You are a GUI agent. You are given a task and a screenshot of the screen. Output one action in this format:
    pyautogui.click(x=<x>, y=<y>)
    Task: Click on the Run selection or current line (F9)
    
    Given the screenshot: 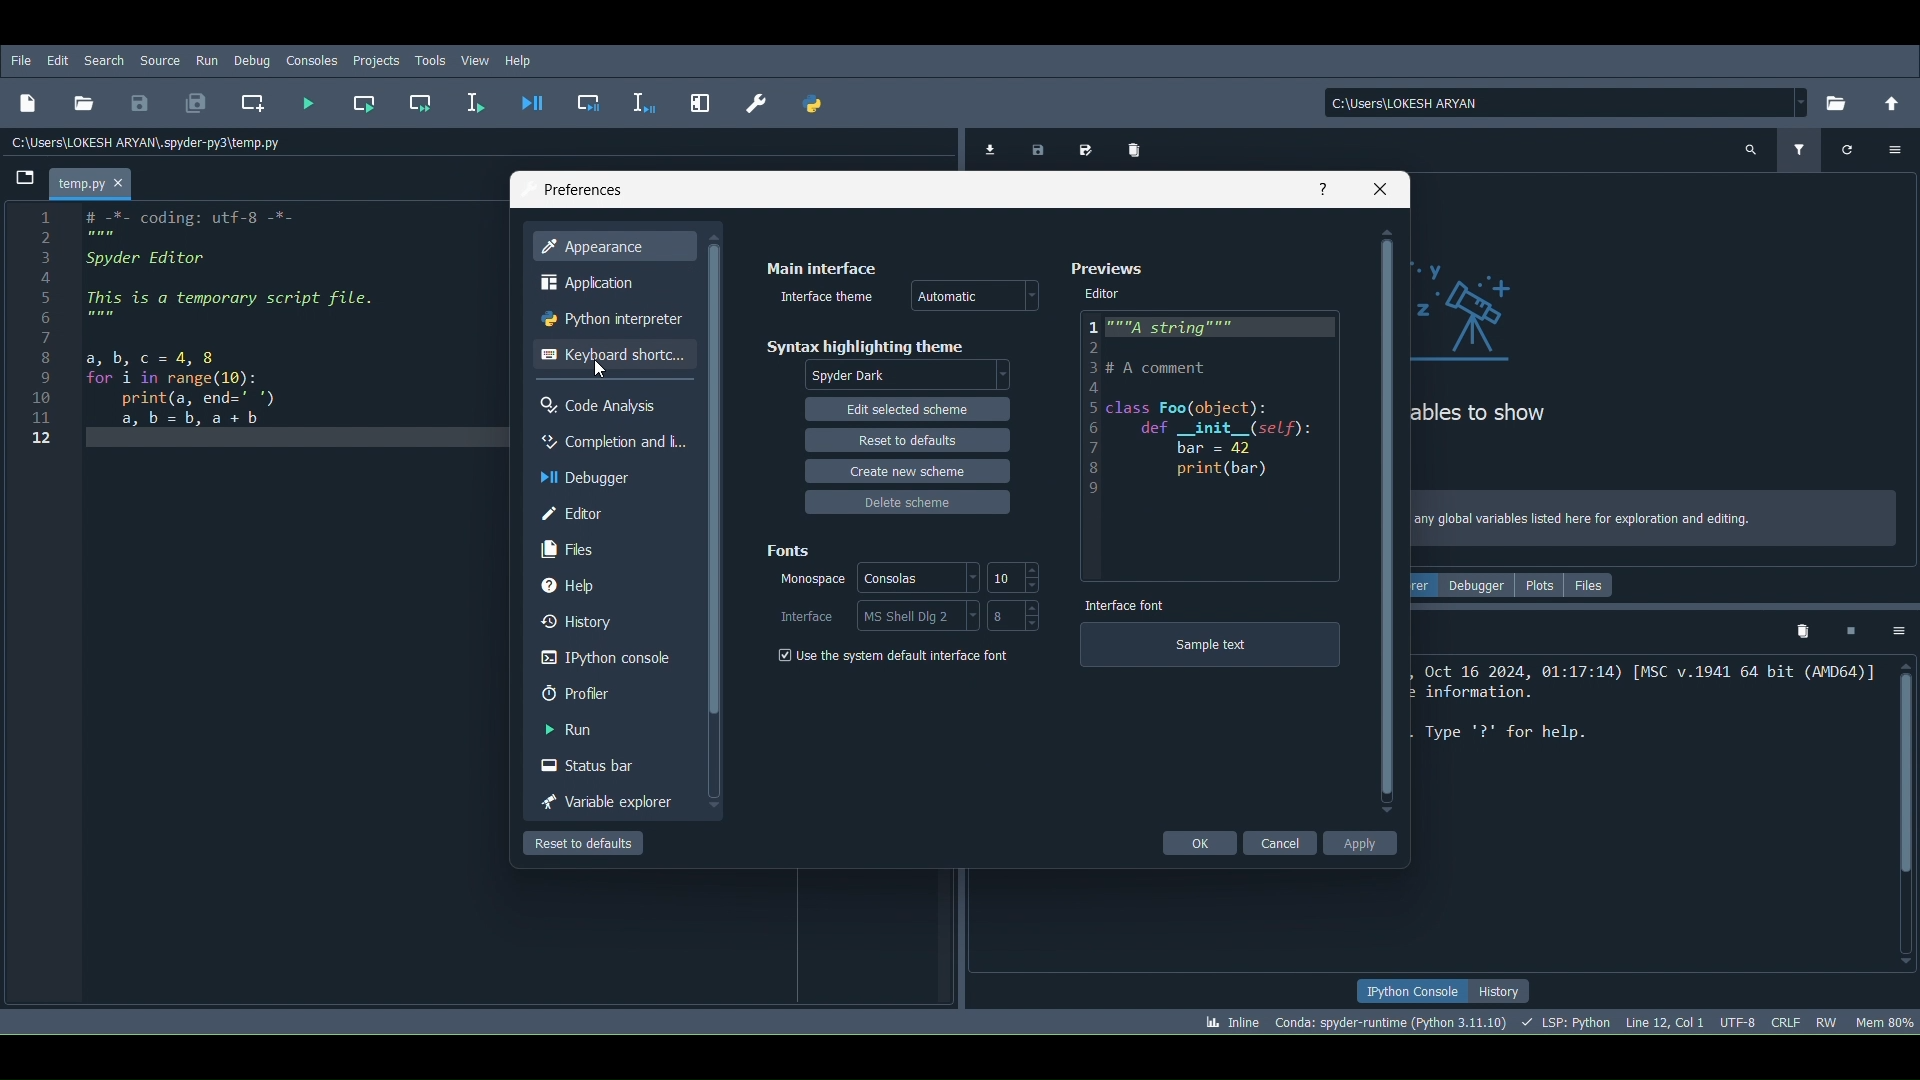 What is the action you would take?
    pyautogui.click(x=472, y=97)
    